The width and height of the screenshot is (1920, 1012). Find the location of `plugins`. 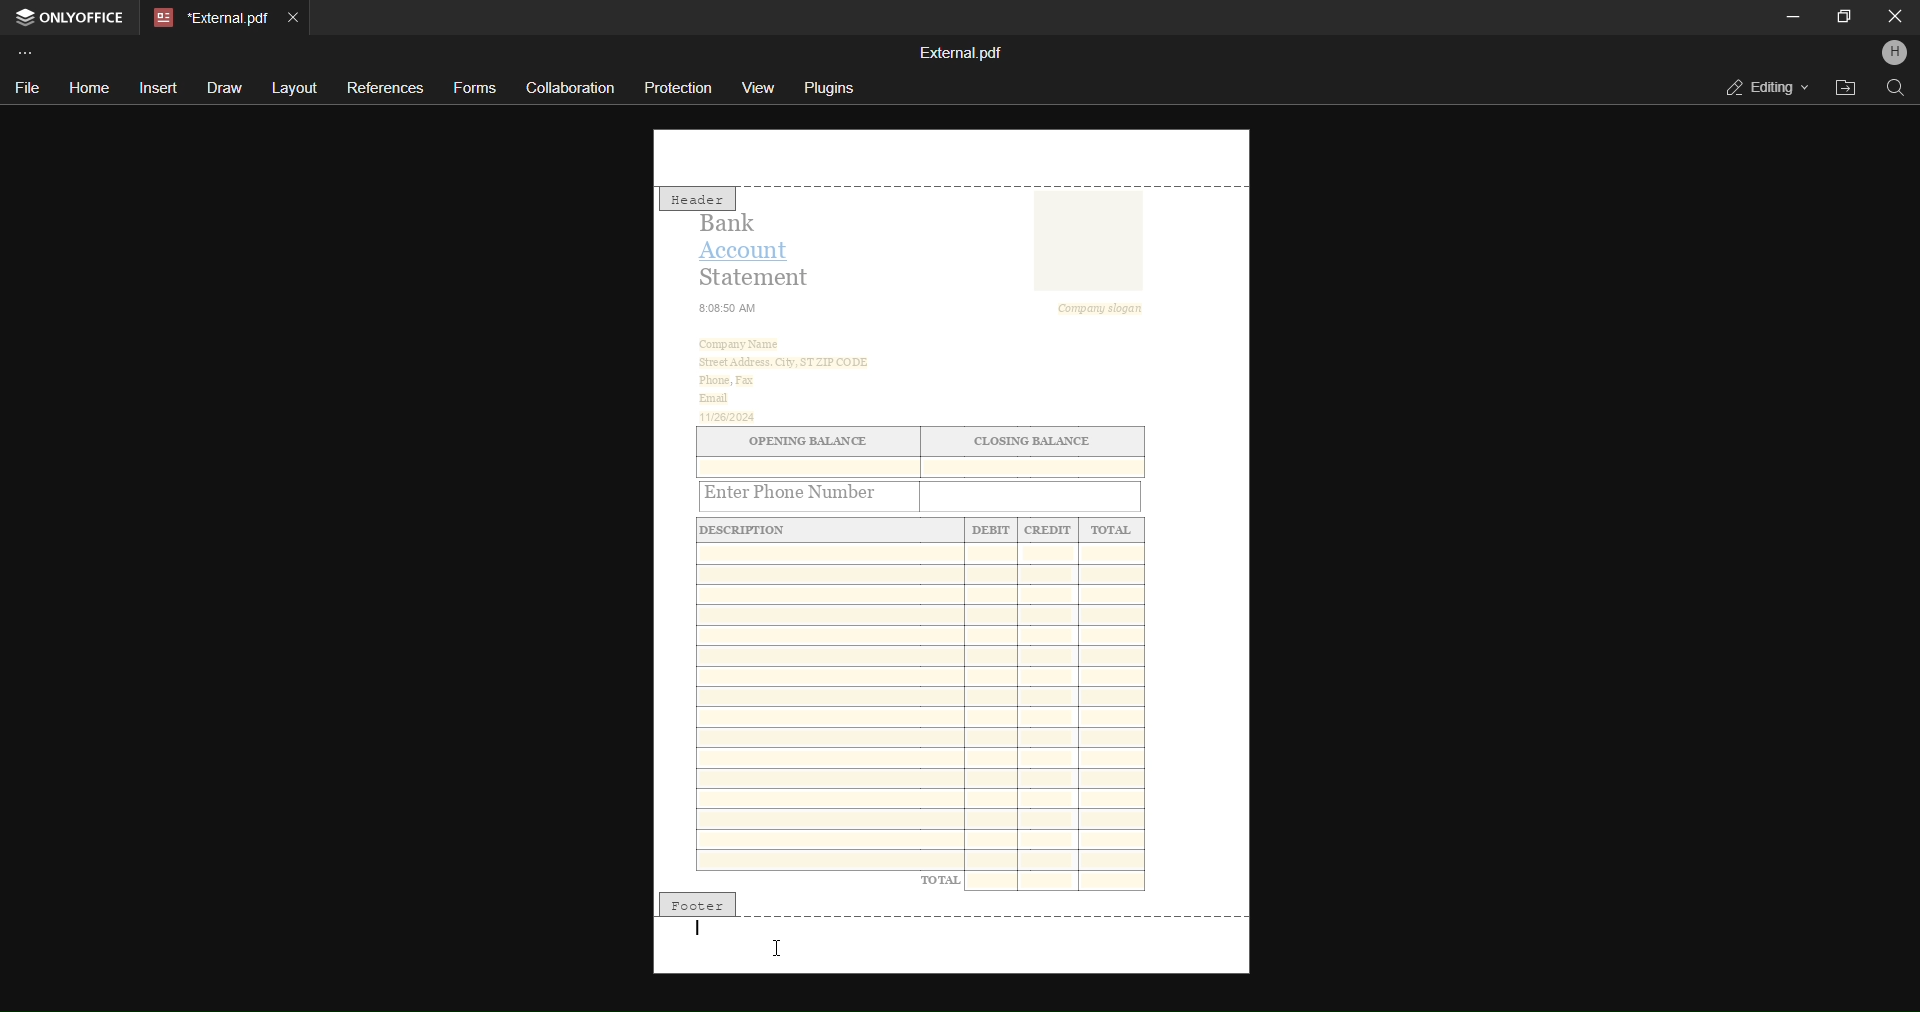

plugins is located at coordinates (831, 88).